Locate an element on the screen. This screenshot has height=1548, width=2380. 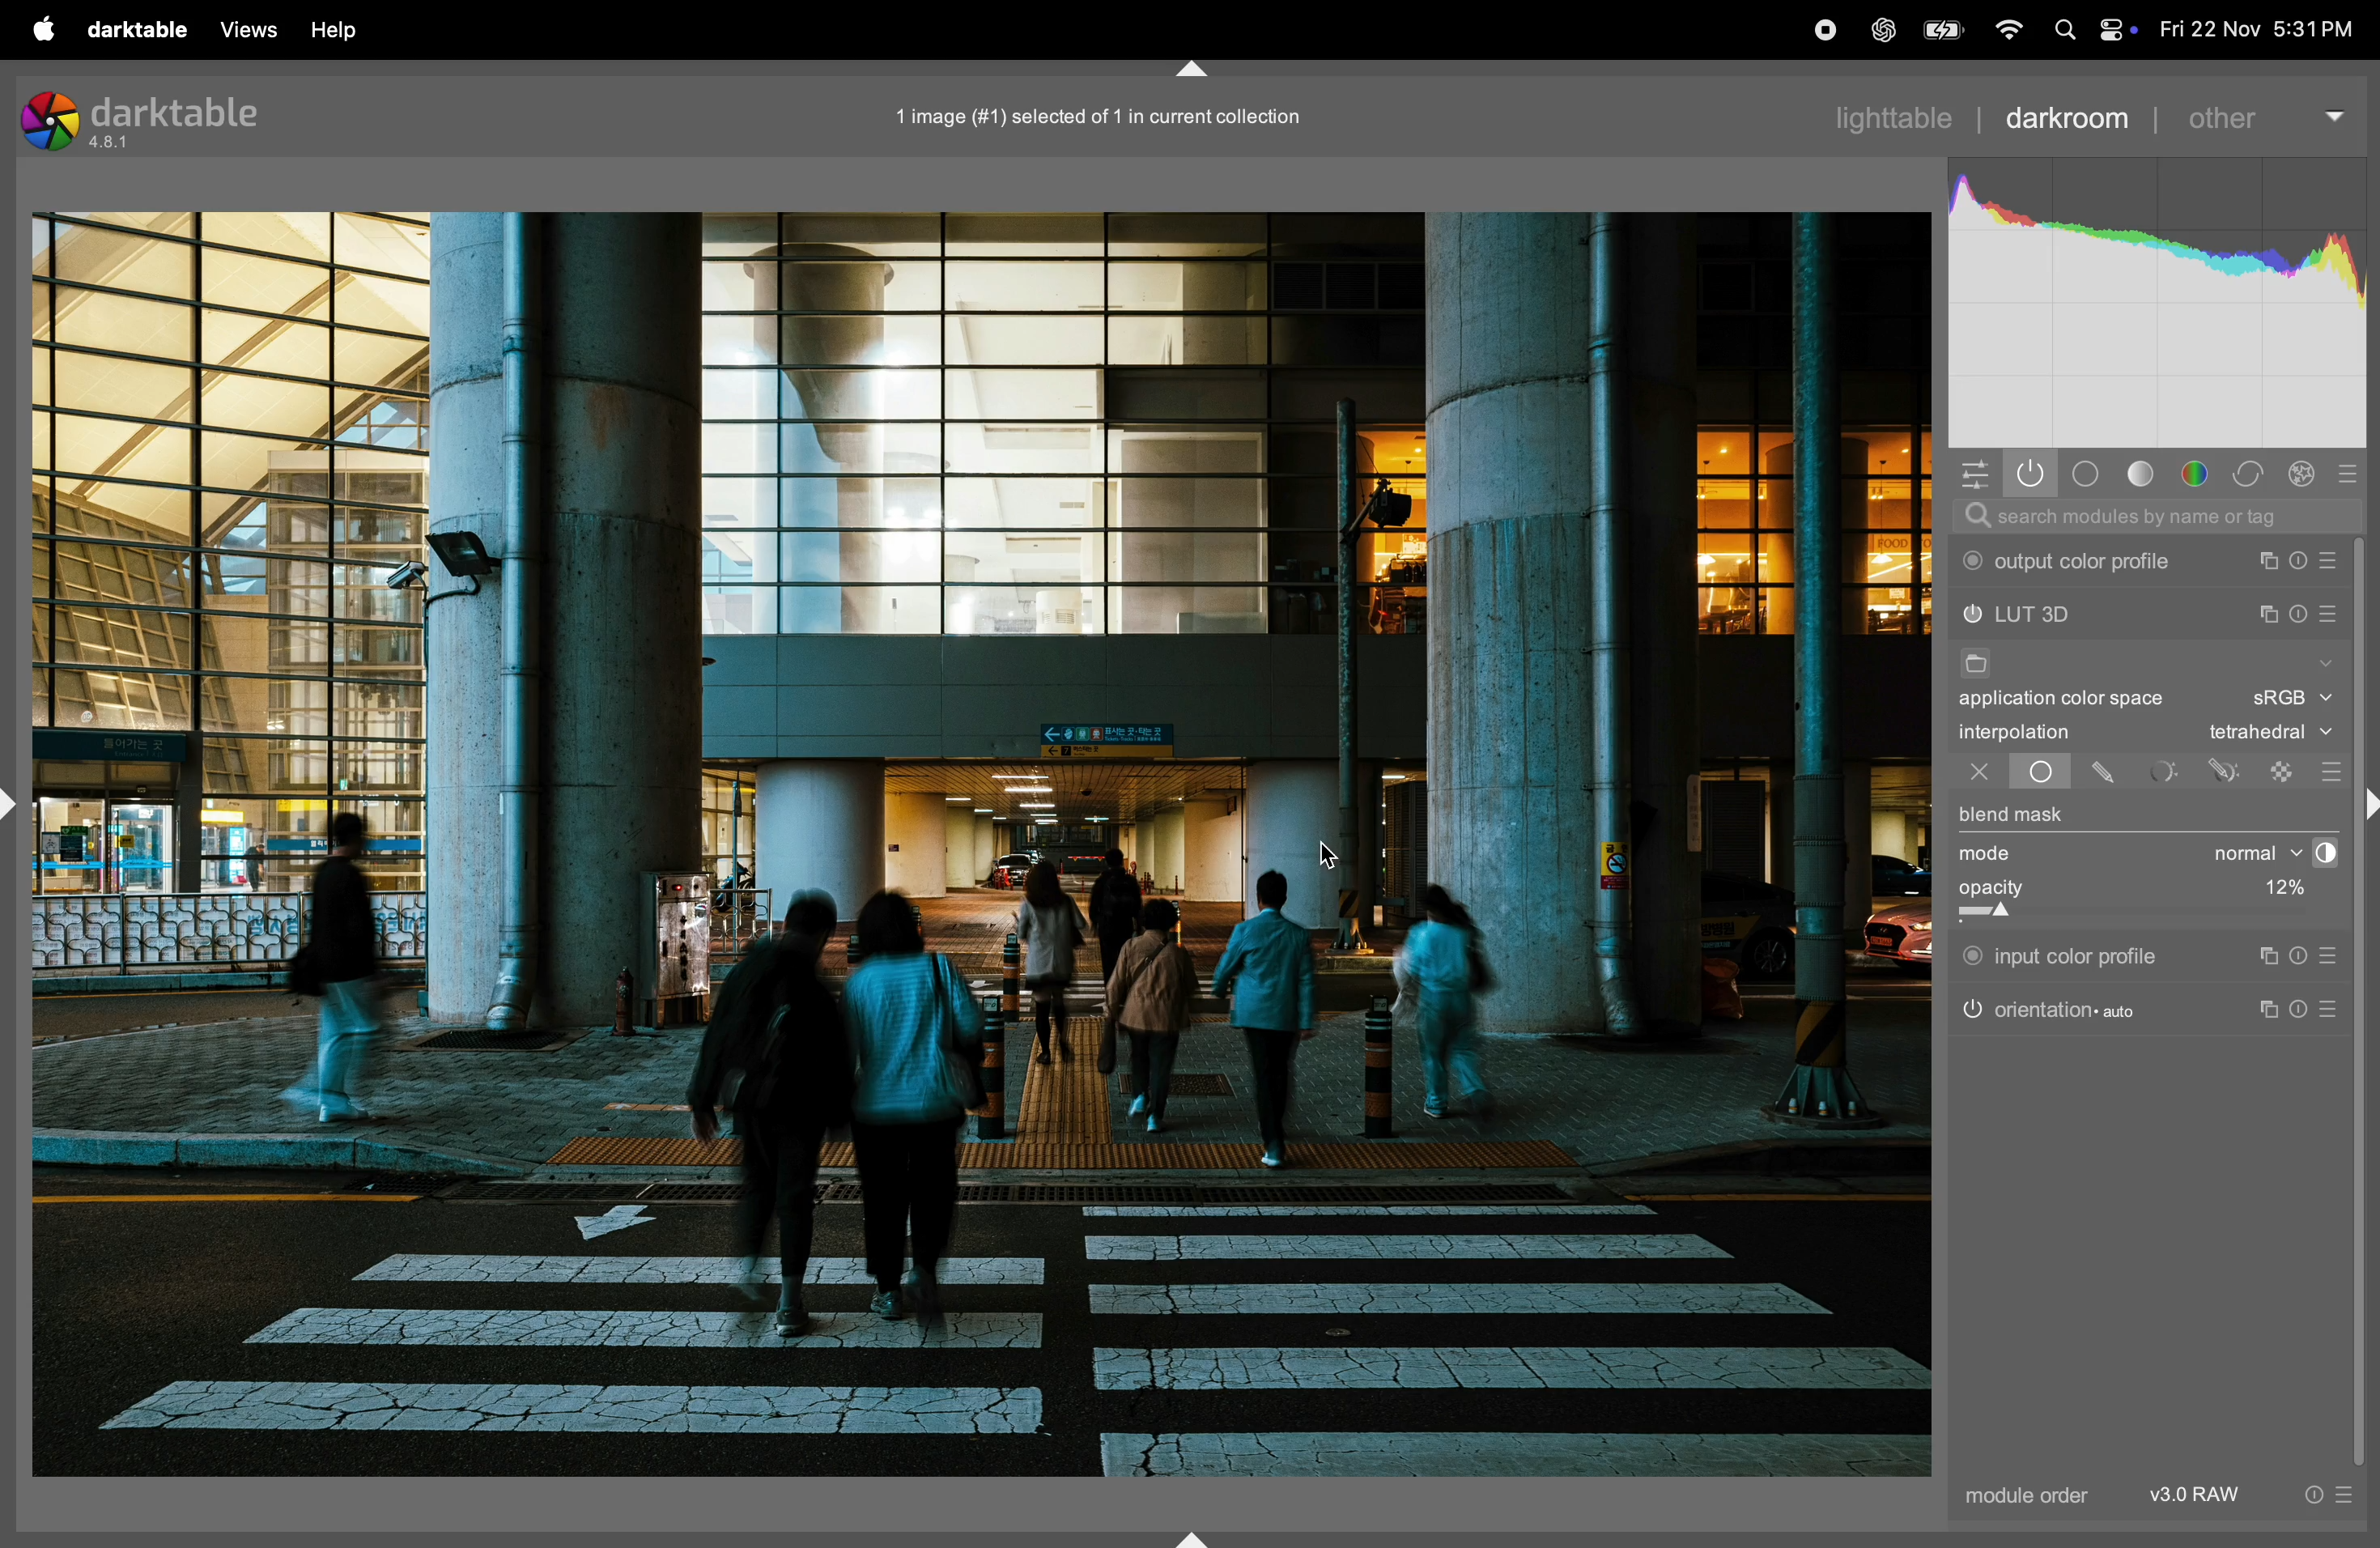
image is located at coordinates (1088, 116).